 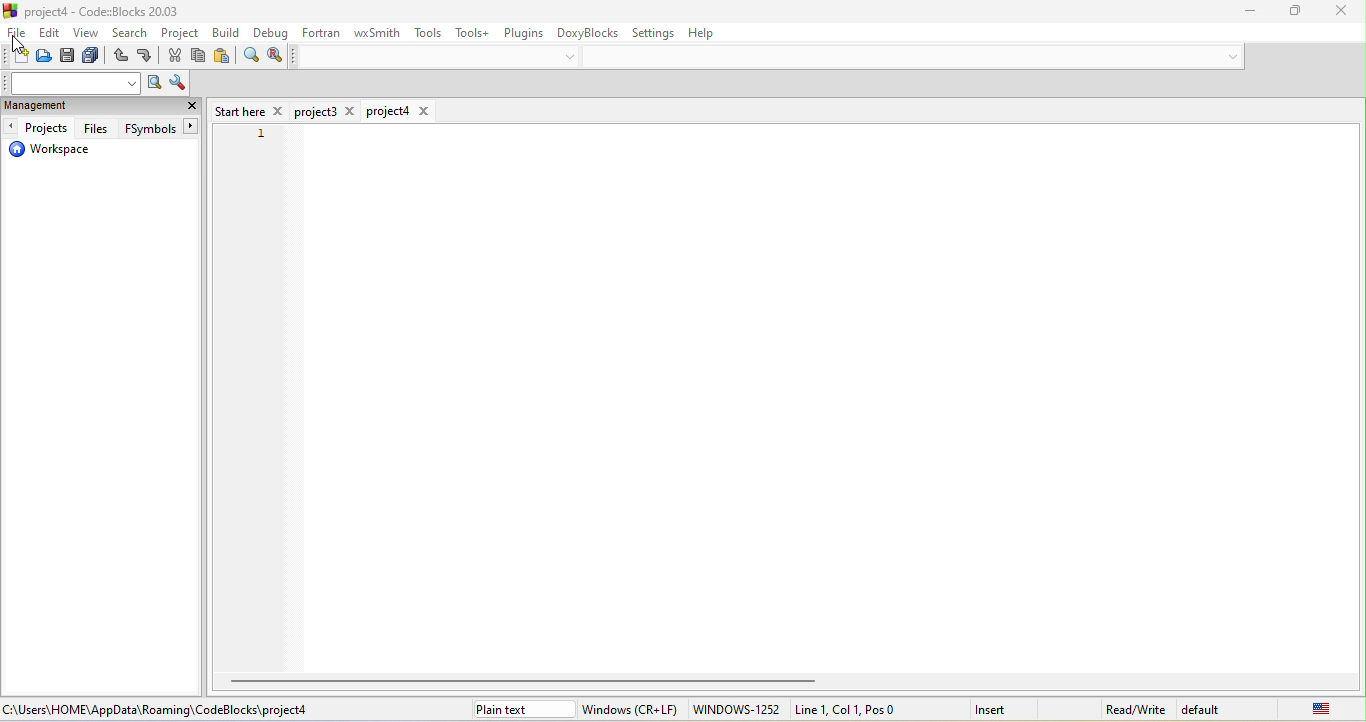 I want to click on open, so click(x=43, y=56).